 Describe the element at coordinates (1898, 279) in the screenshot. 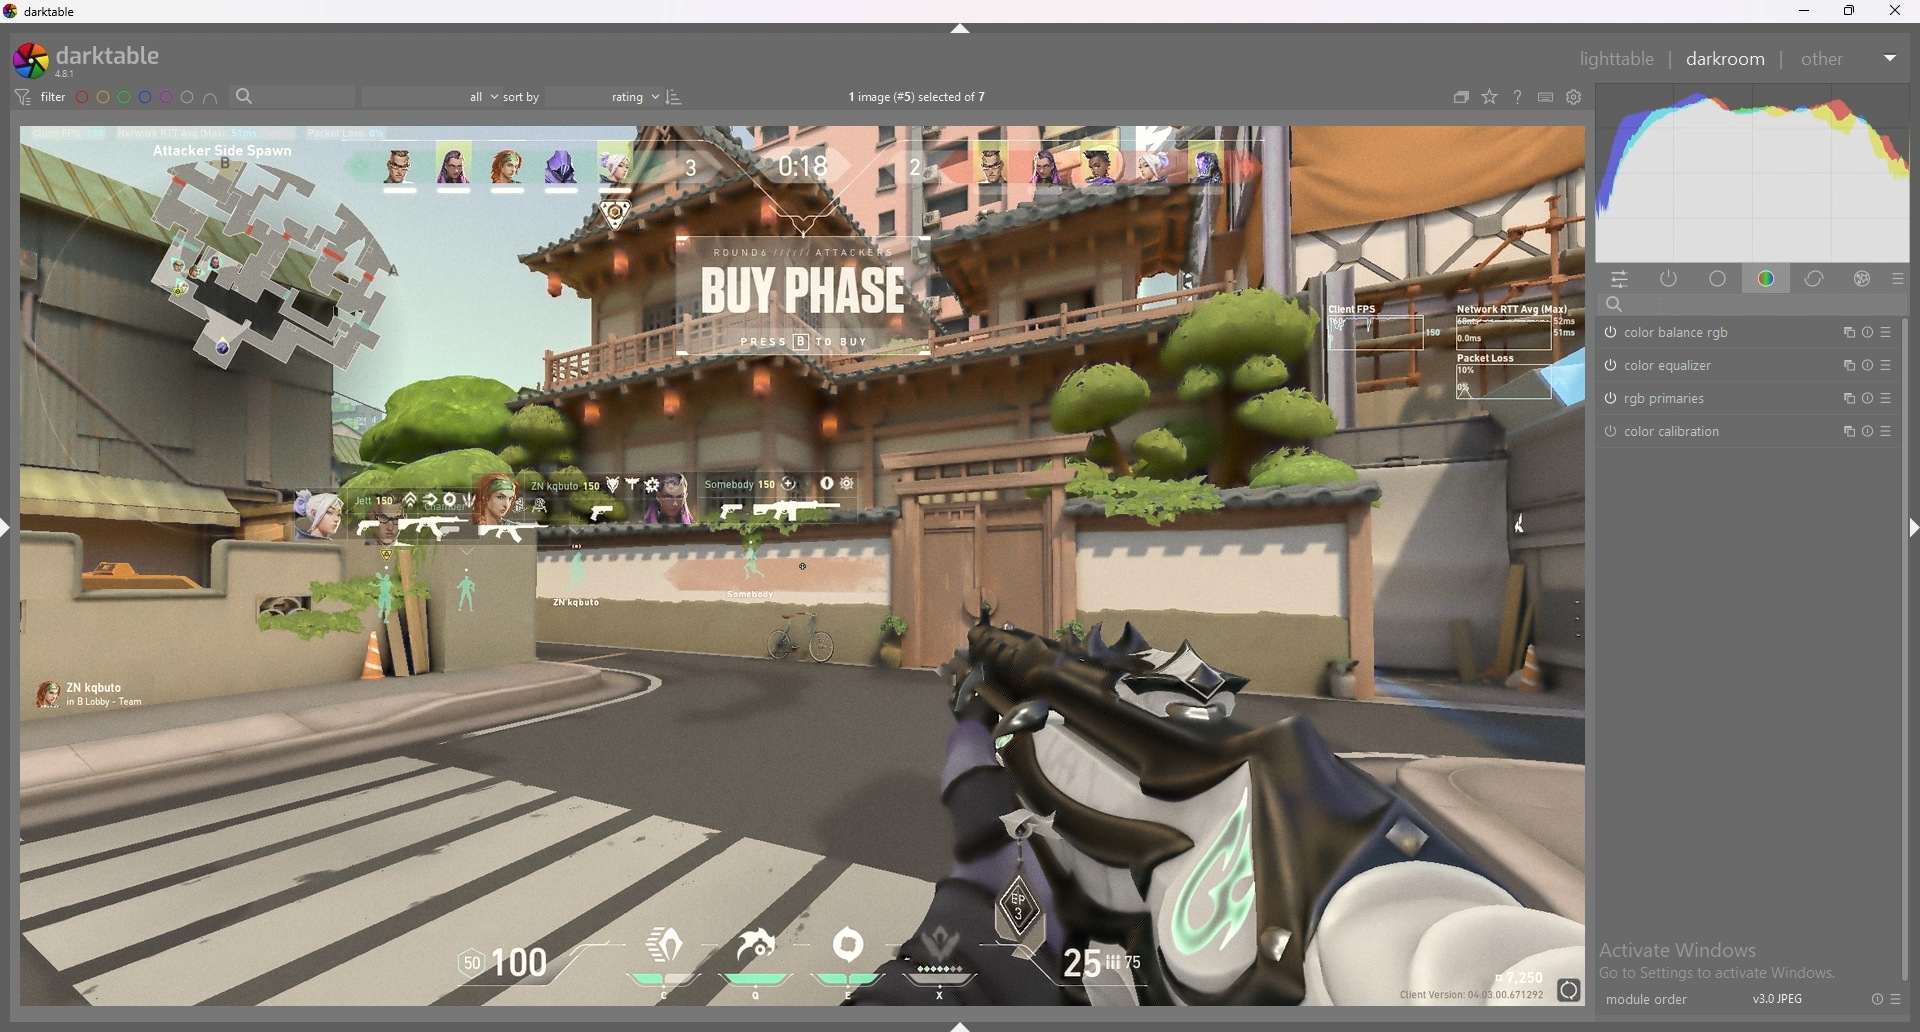

I see `presets` at that location.